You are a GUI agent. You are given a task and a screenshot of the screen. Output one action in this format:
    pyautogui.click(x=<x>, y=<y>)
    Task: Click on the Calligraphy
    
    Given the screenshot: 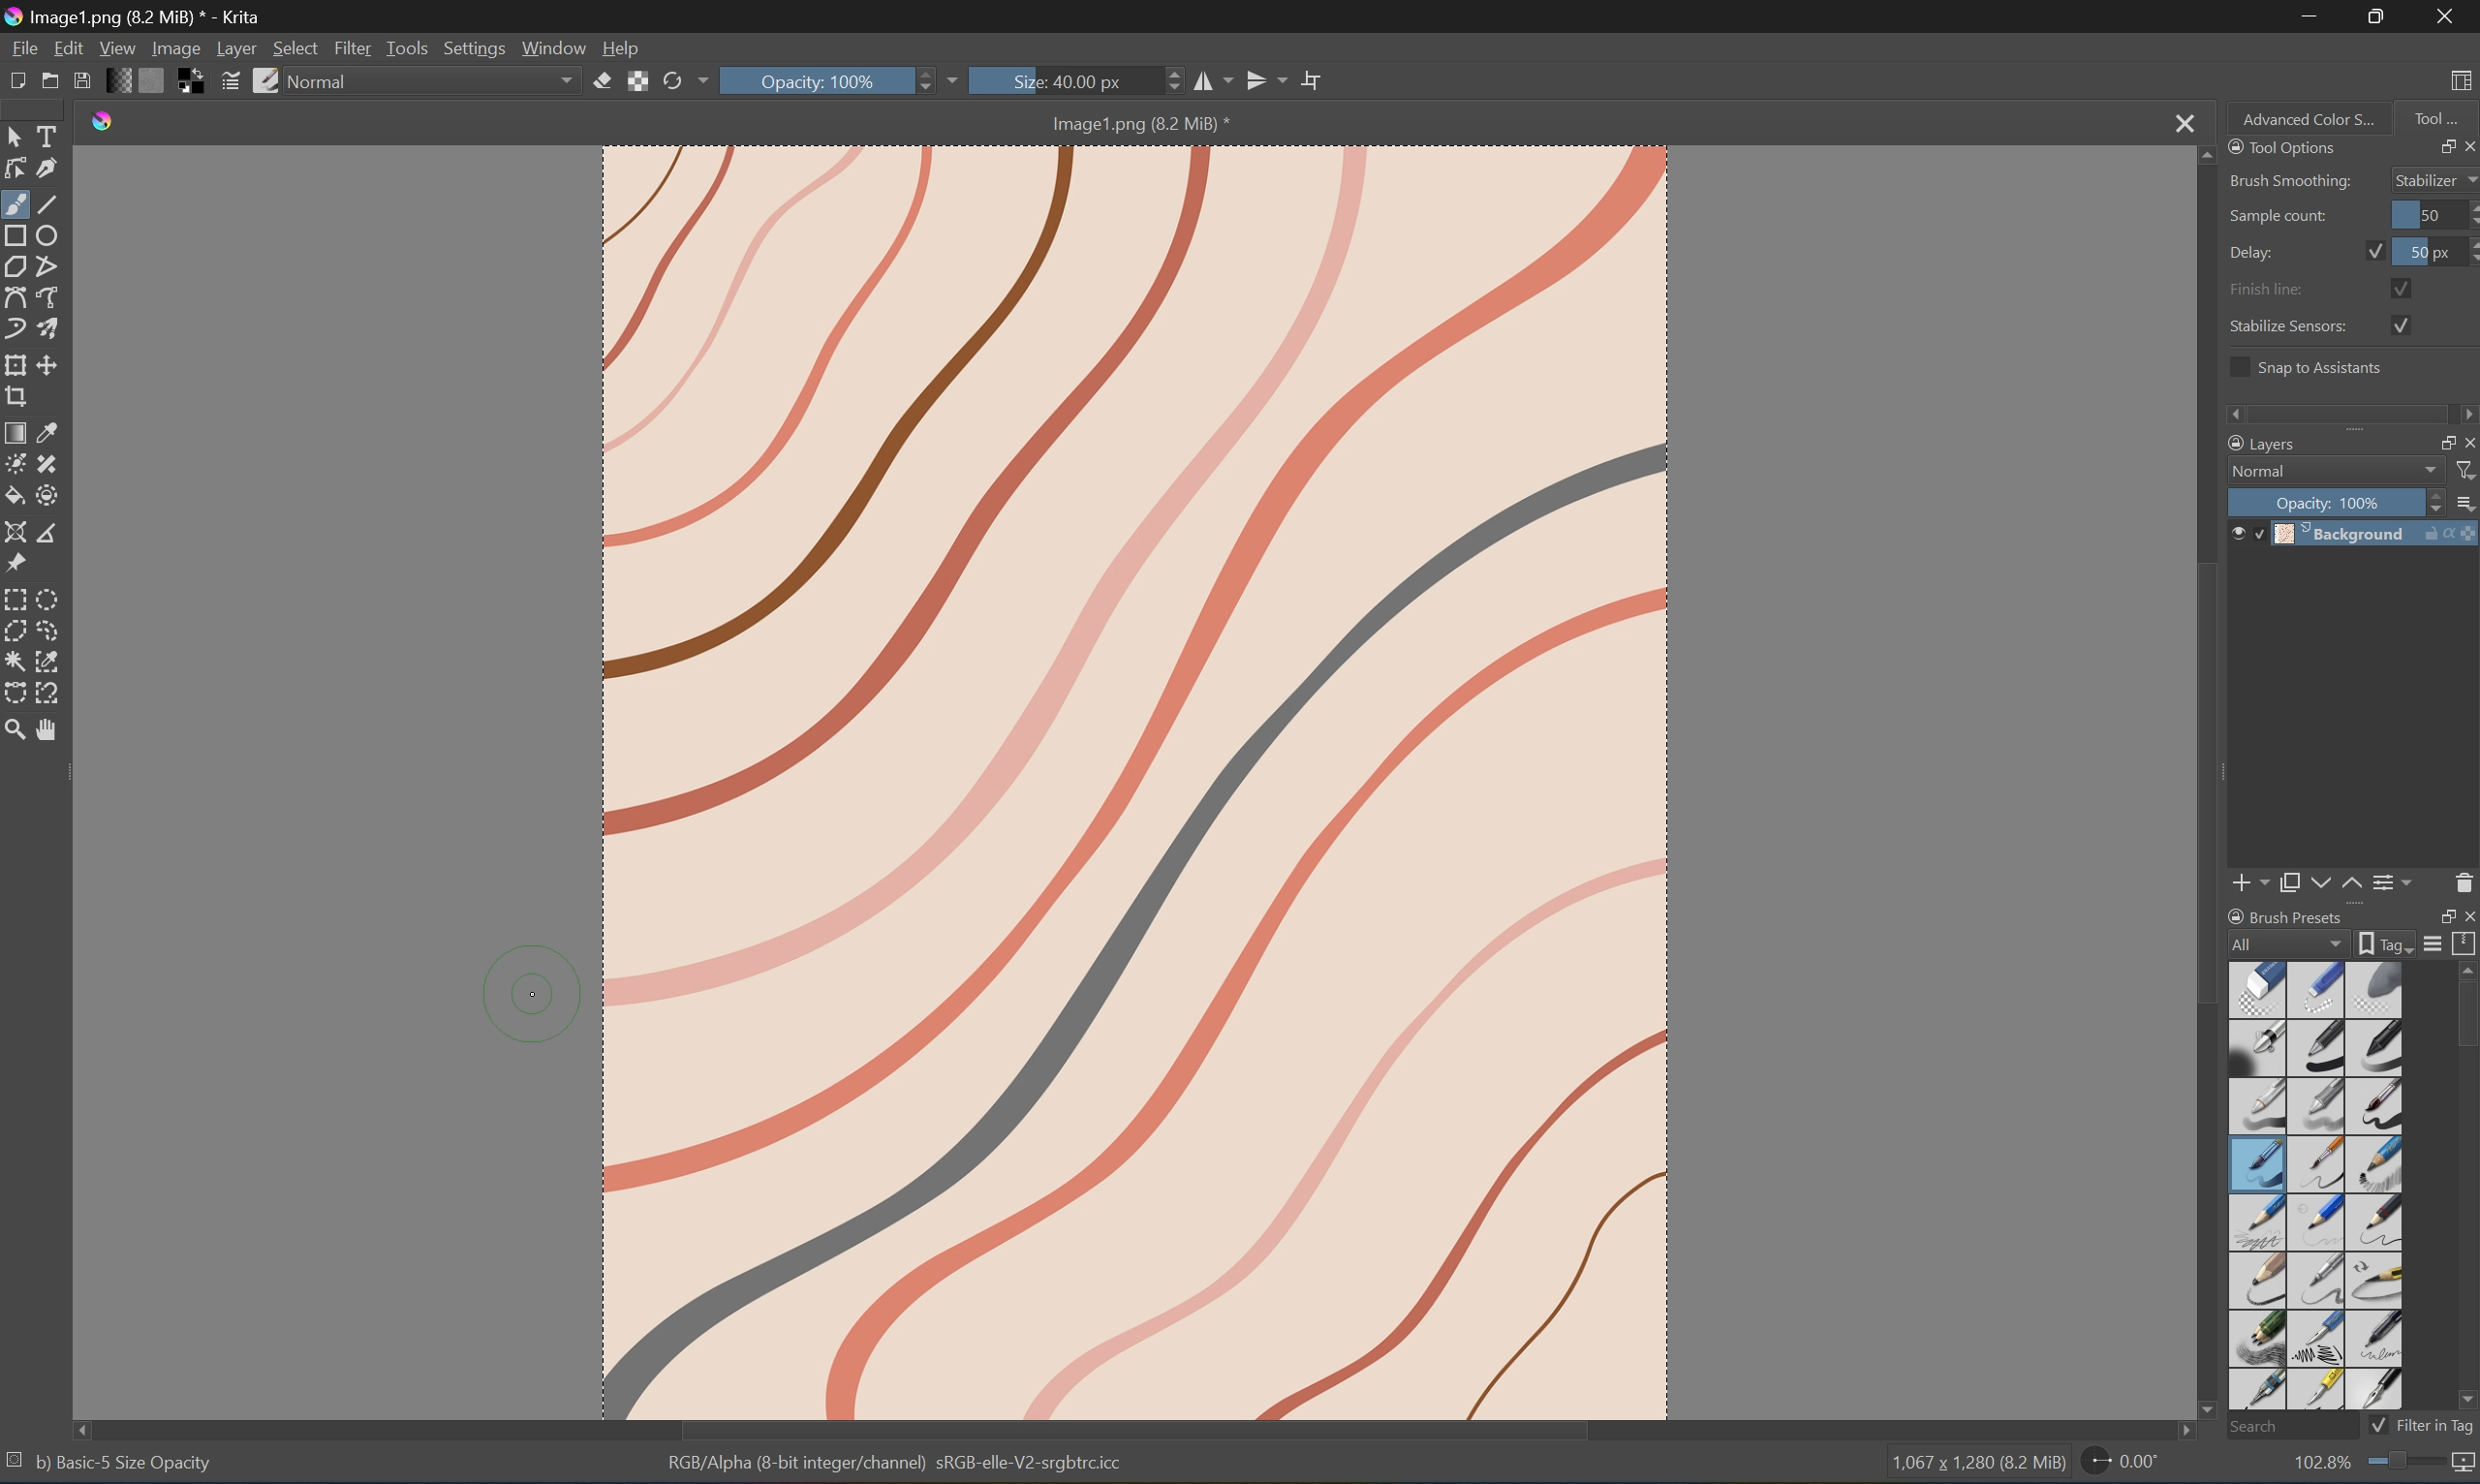 What is the action you would take?
    pyautogui.click(x=48, y=167)
    